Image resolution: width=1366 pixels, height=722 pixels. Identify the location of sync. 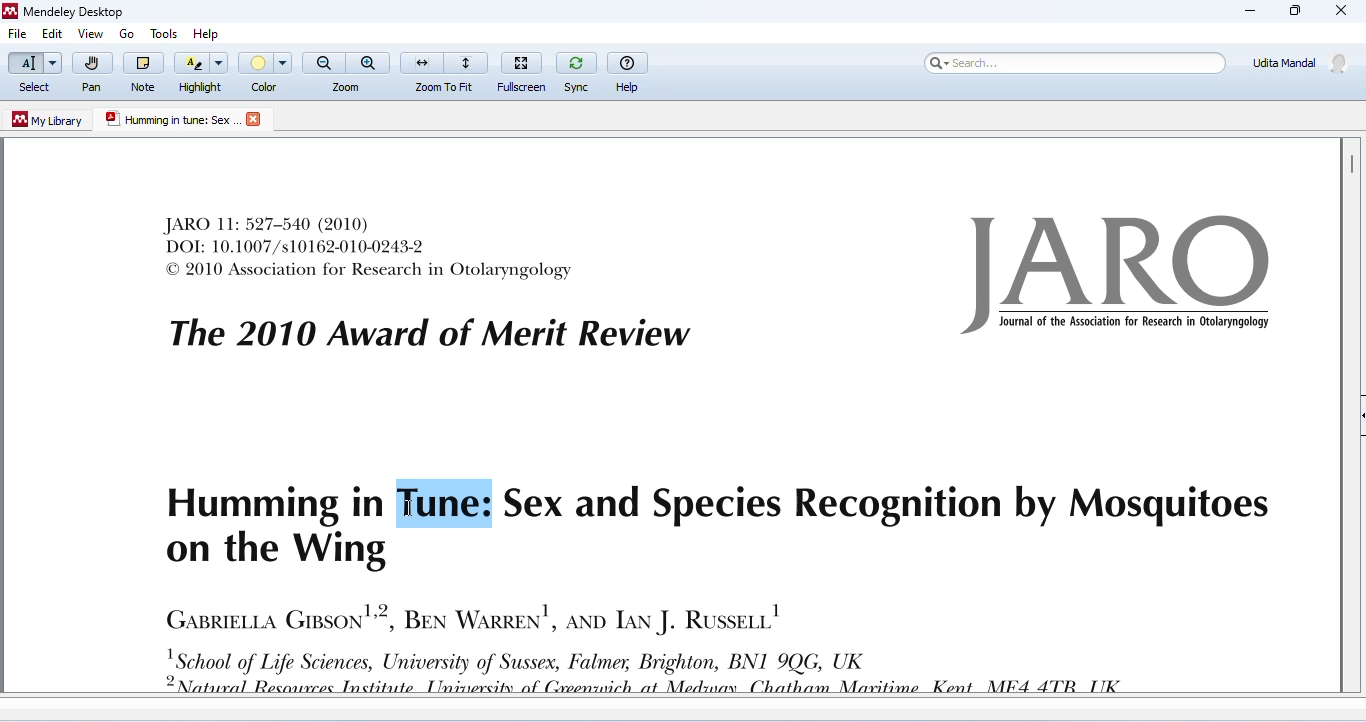
(576, 70).